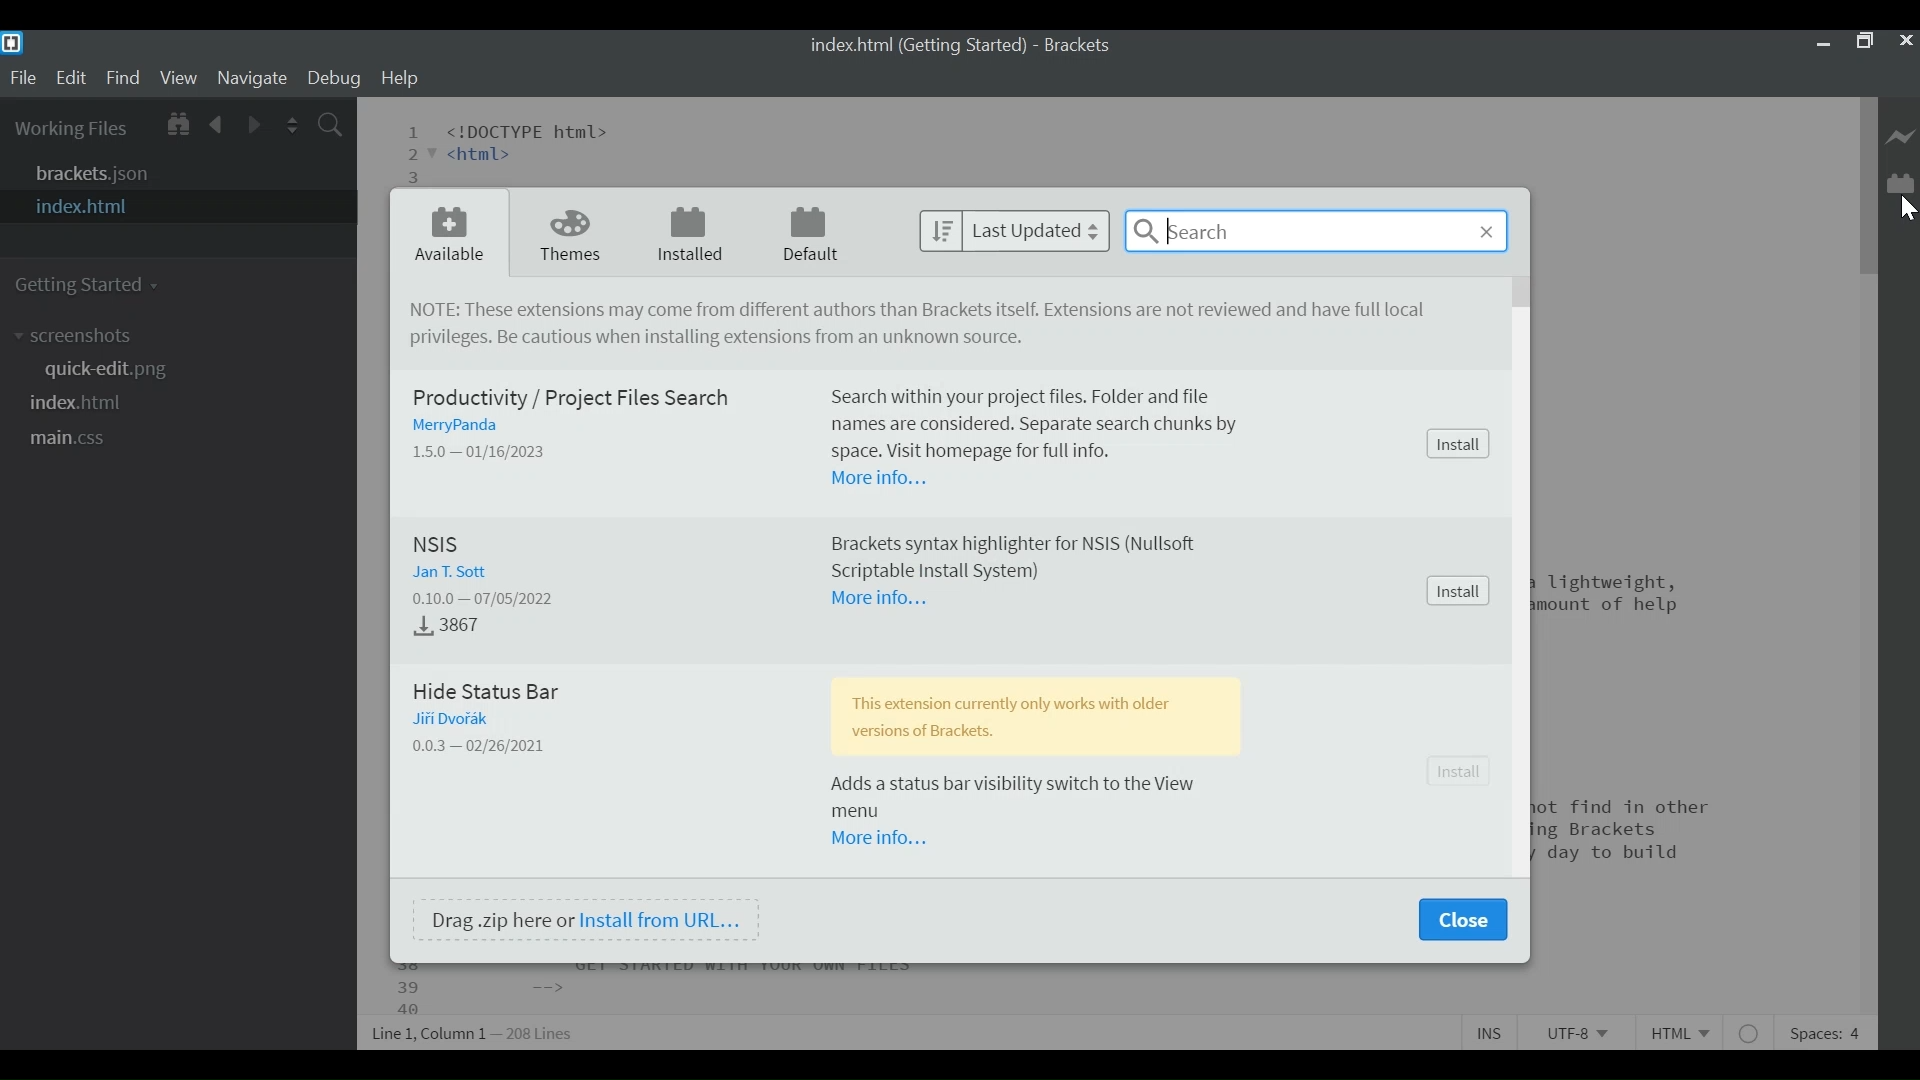 This screenshot has width=1920, height=1080. What do you see at coordinates (1906, 44) in the screenshot?
I see `Close` at bounding box center [1906, 44].